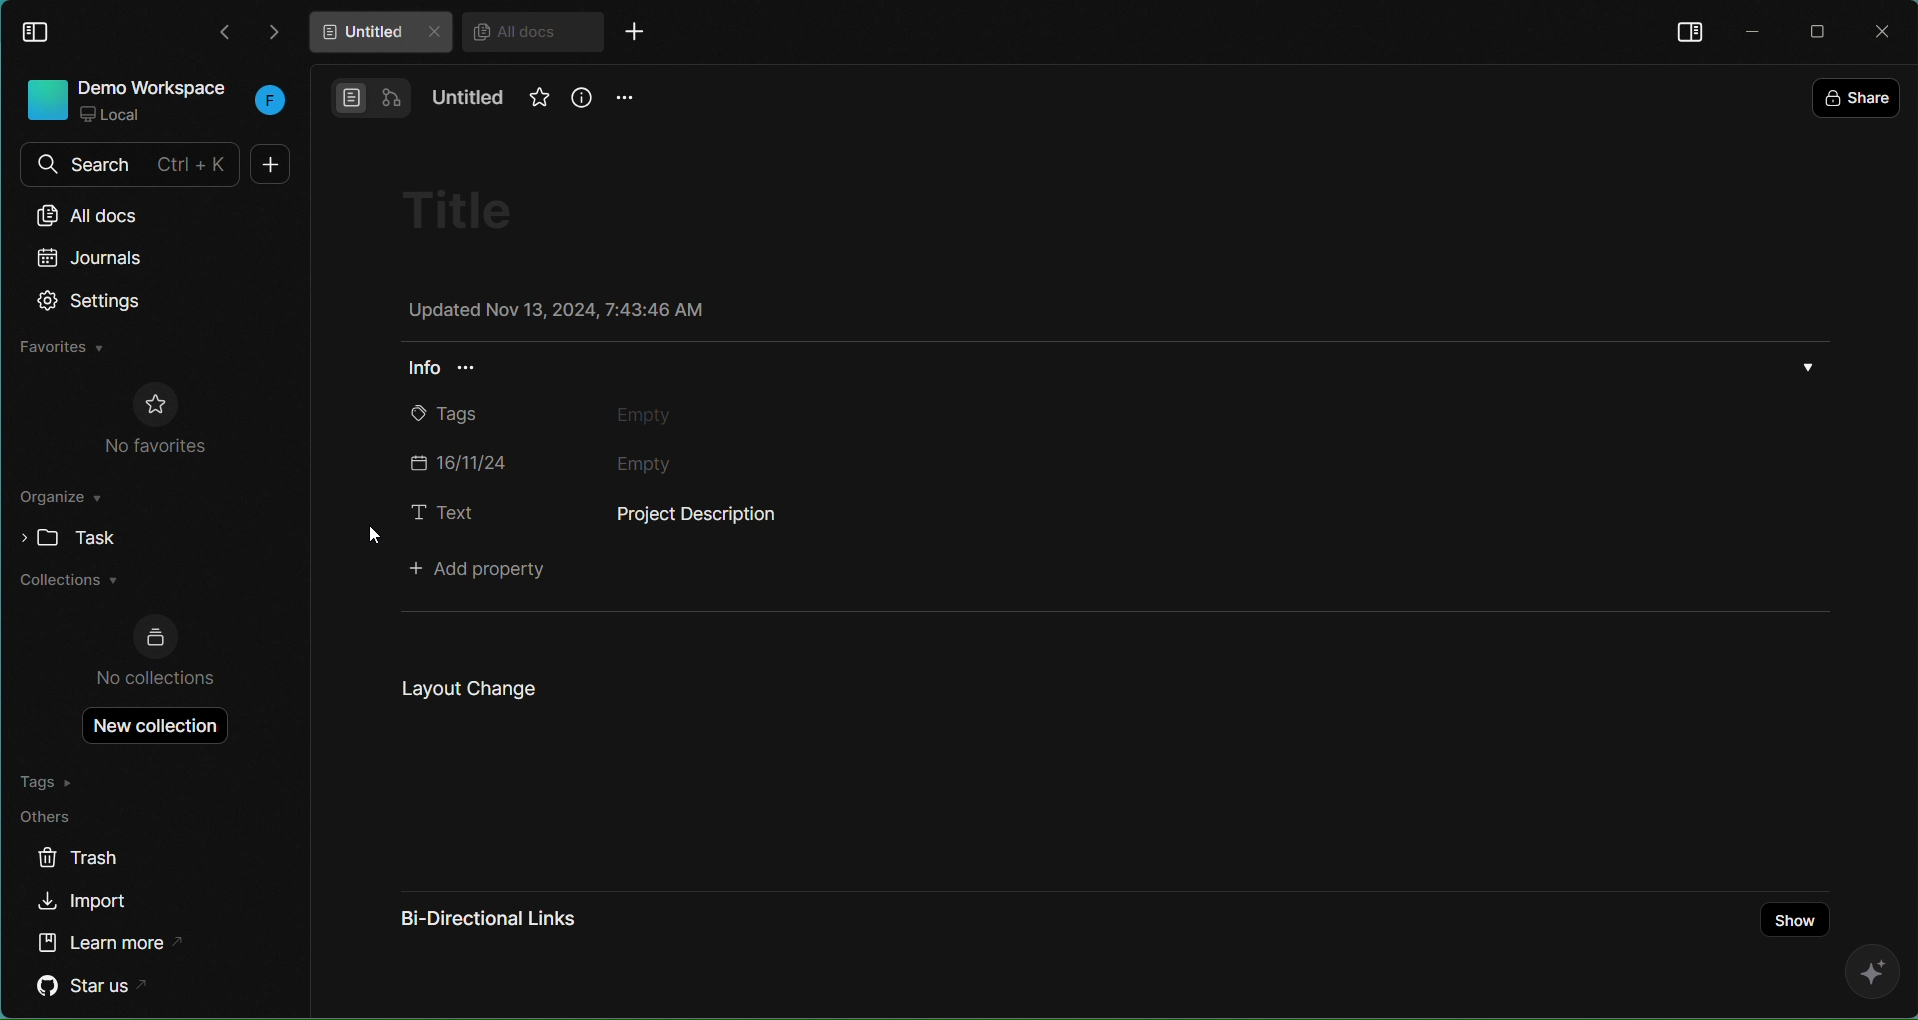 The height and width of the screenshot is (1020, 1918). Describe the element at coordinates (224, 34) in the screenshot. I see `<` at that location.